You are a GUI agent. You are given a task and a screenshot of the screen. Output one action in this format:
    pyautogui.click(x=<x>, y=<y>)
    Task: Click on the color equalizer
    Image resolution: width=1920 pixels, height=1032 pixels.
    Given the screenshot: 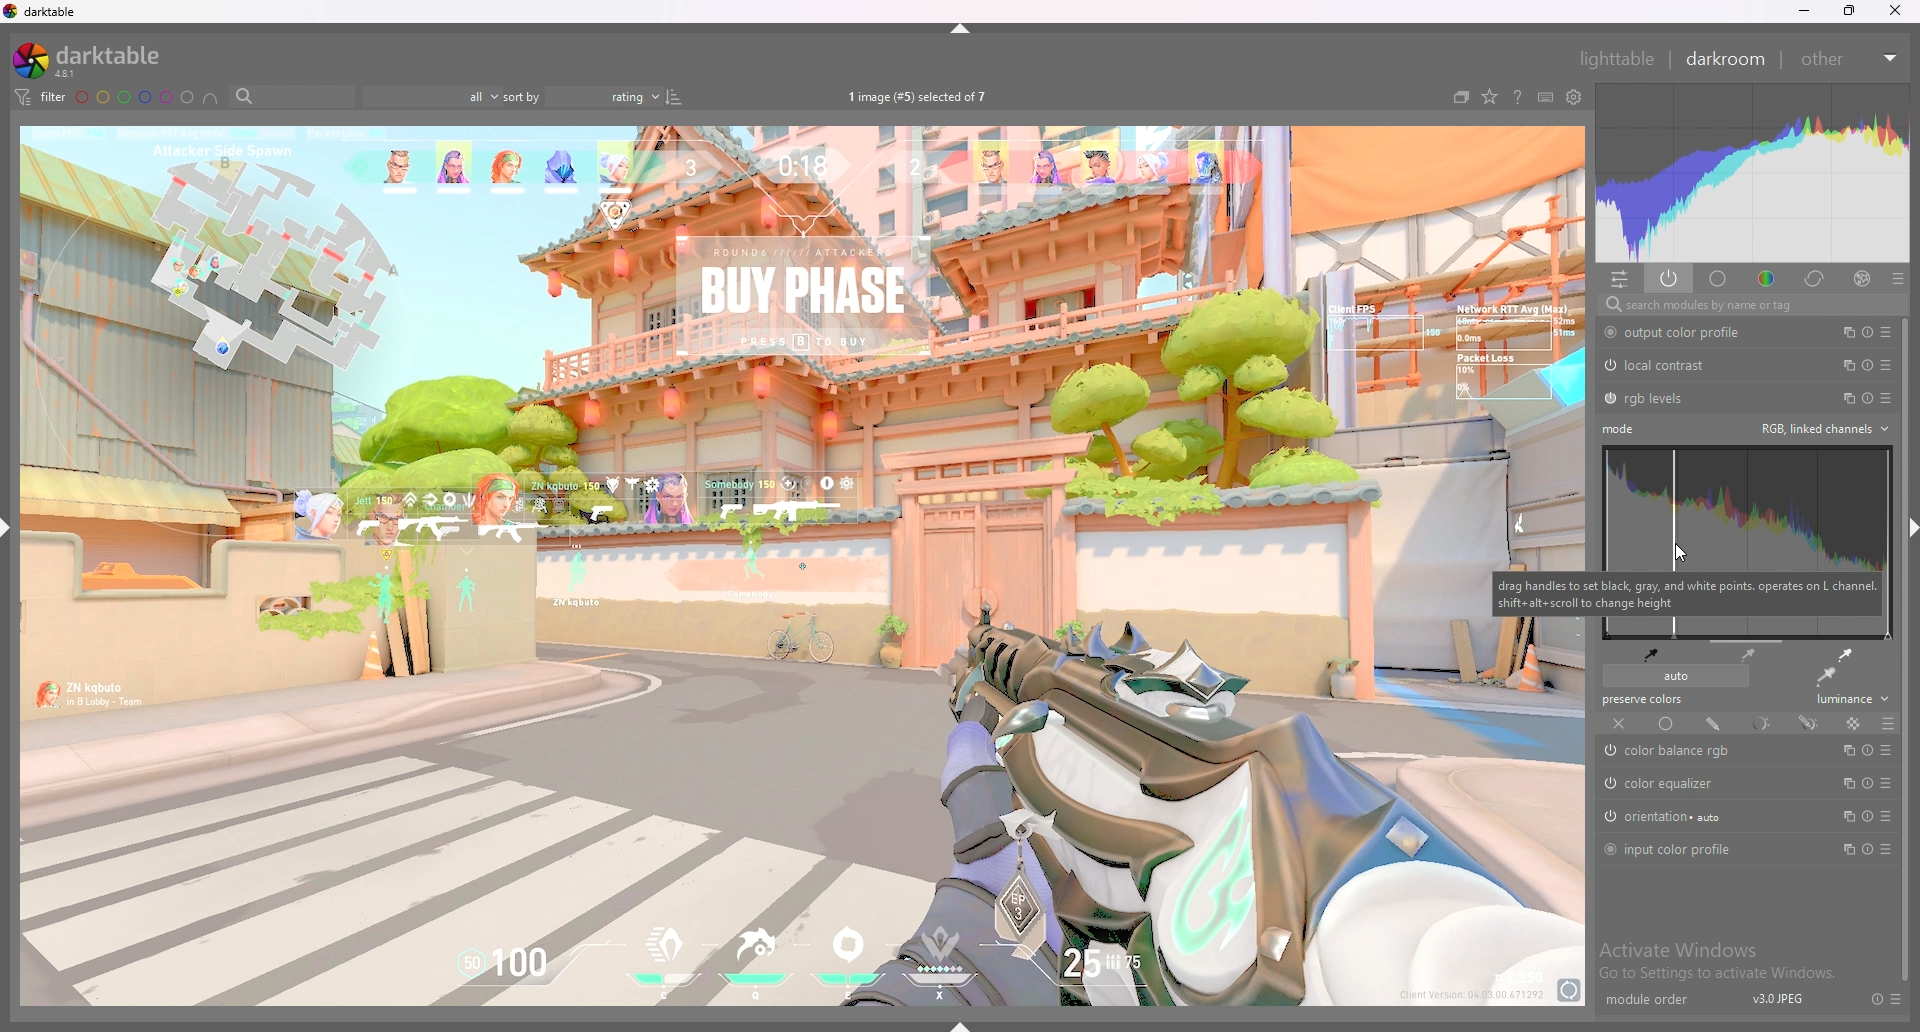 What is the action you would take?
    pyautogui.click(x=1671, y=785)
    